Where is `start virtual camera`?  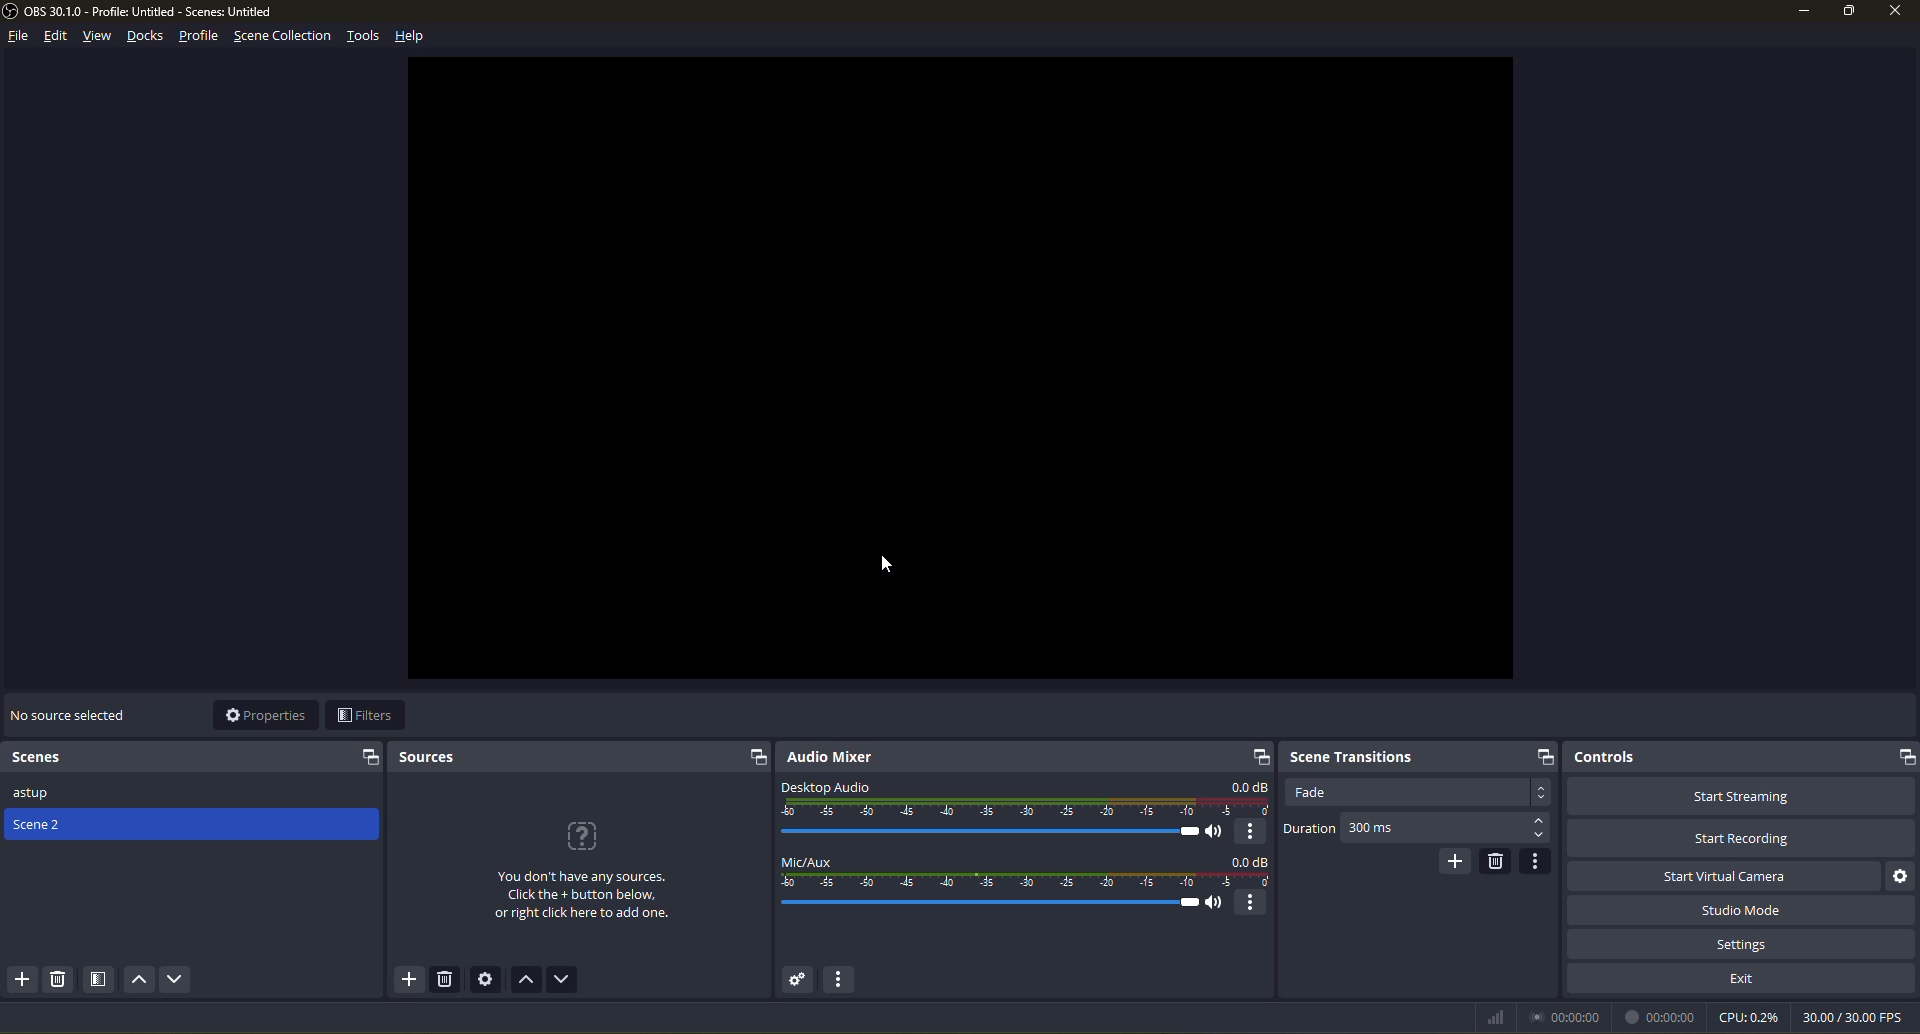 start virtual camera is located at coordinates (1723, 875).